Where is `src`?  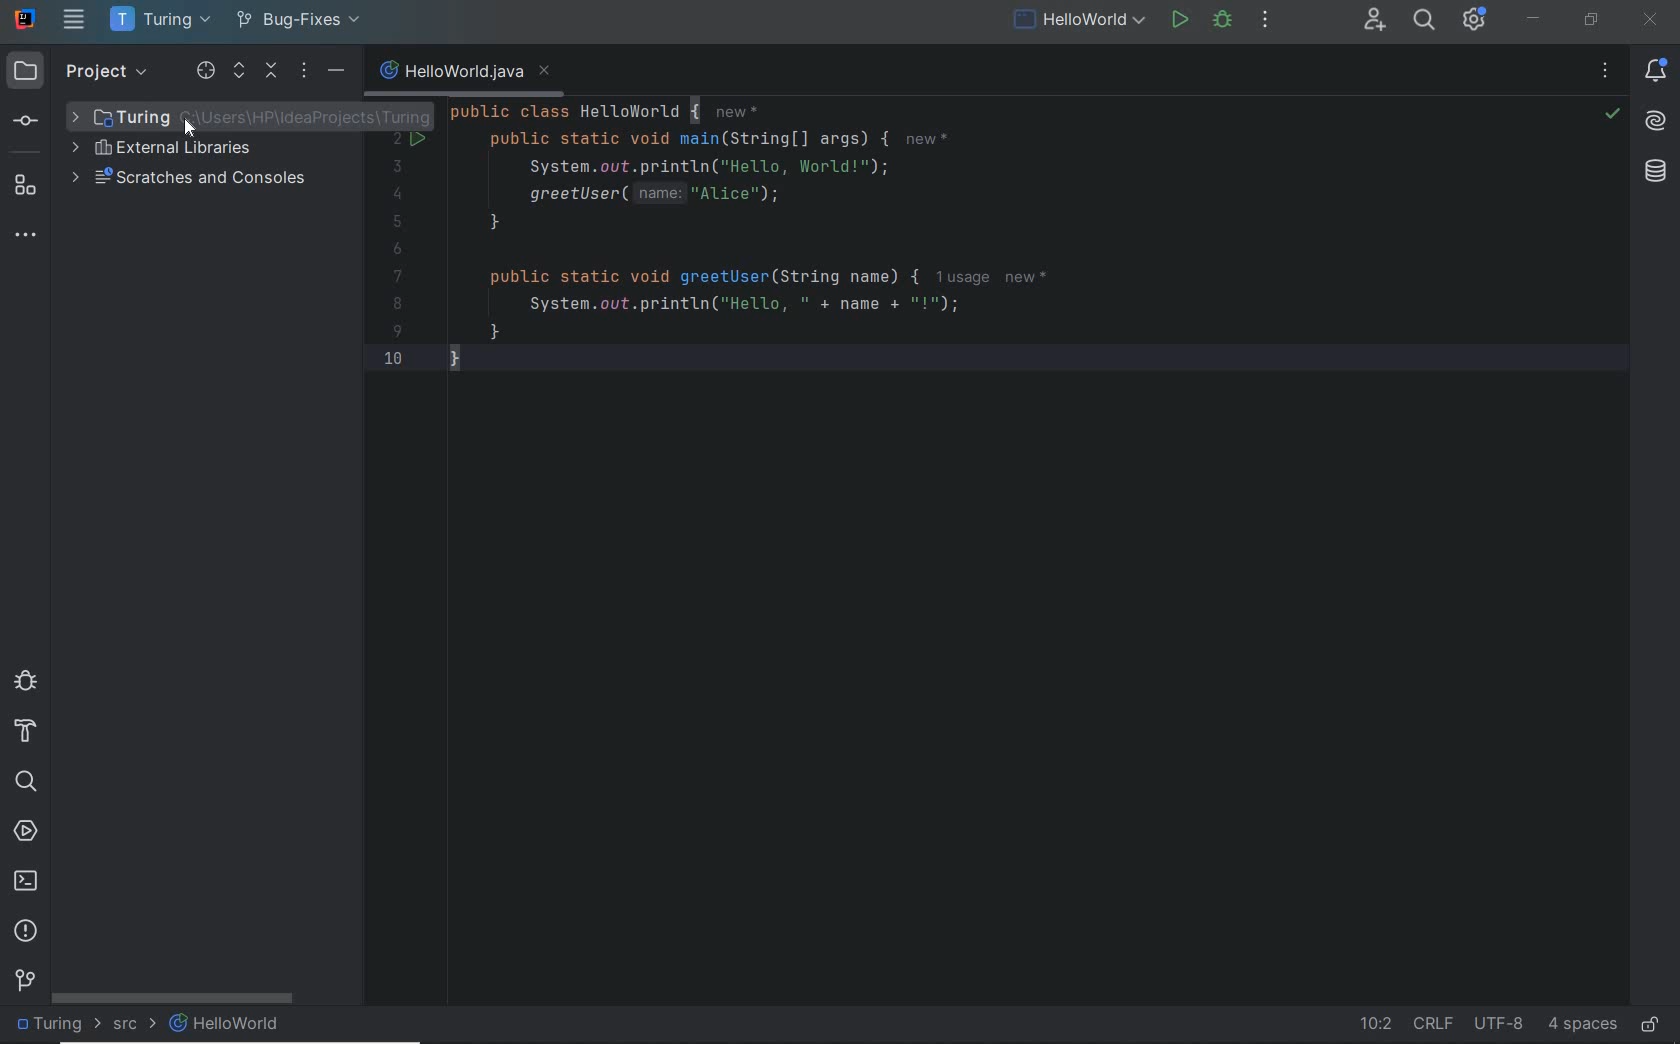
src is located at coordinates (135, 1024).